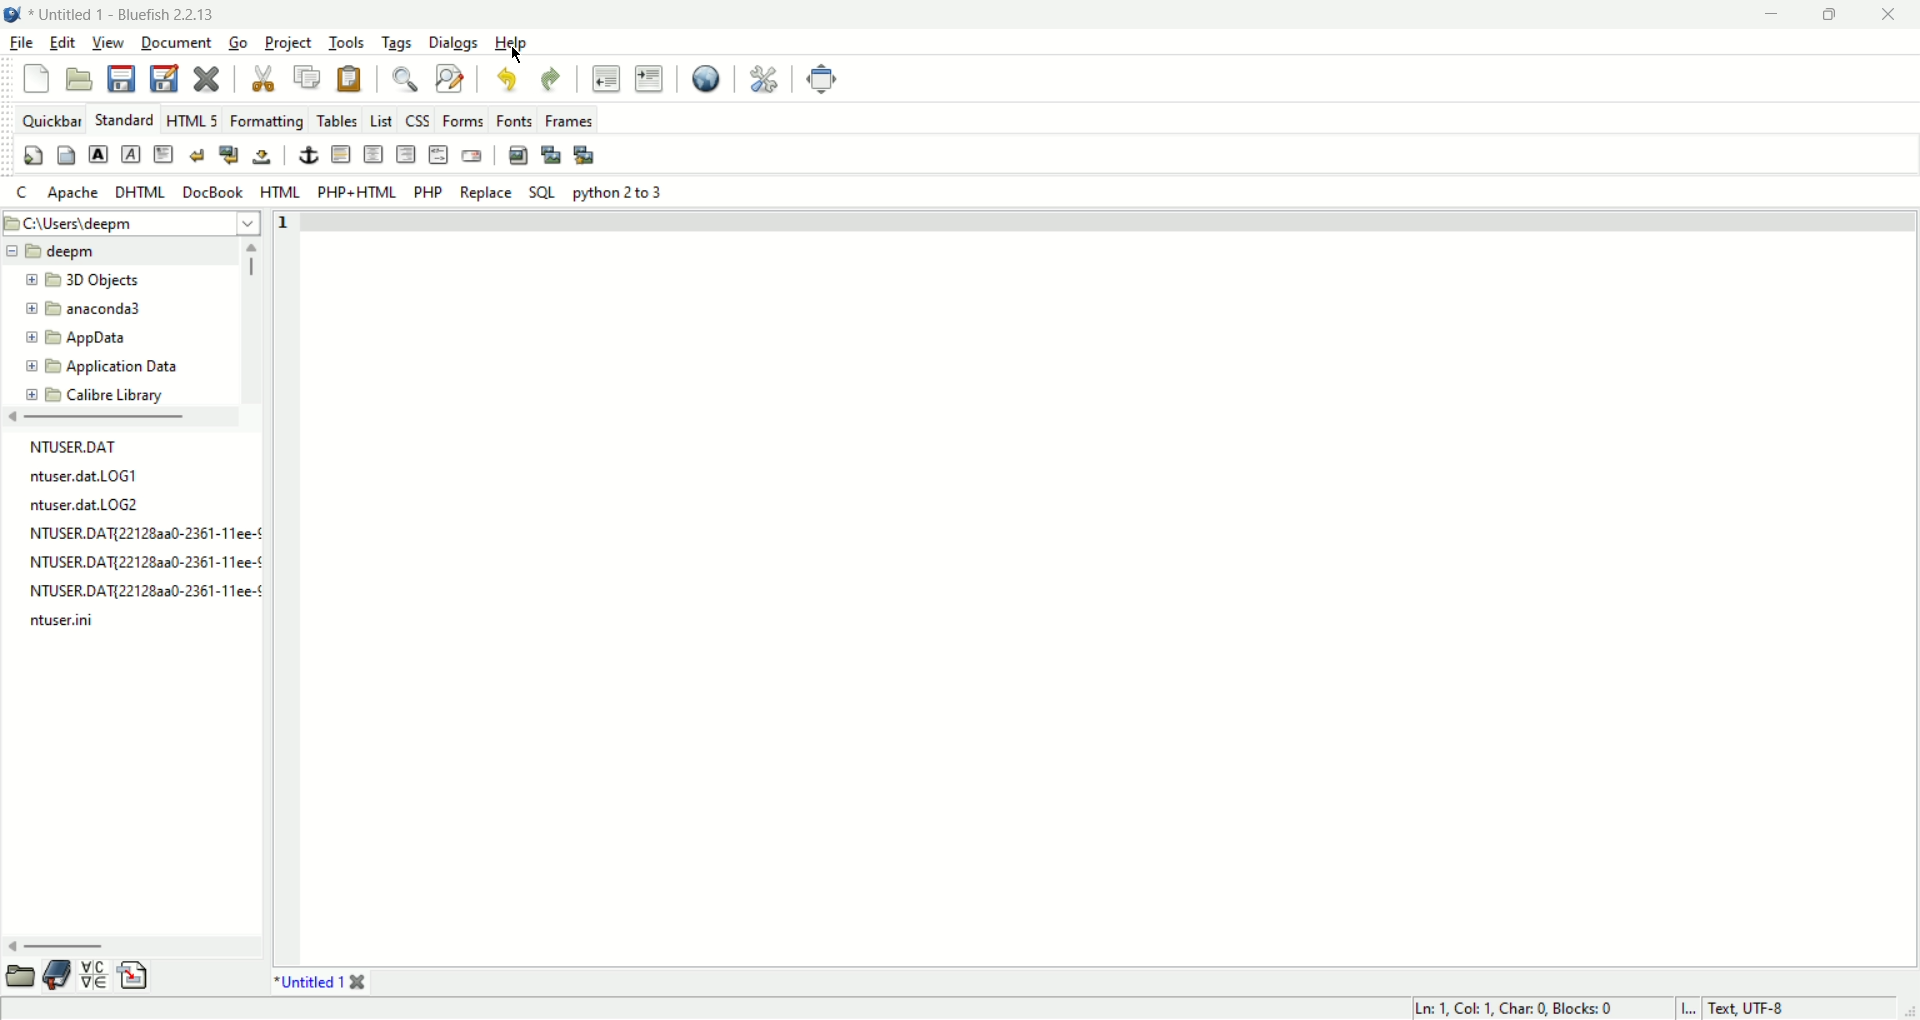 This screenshot has width=1920, height=1020. I want to click on DocBook, so click(211, 193).